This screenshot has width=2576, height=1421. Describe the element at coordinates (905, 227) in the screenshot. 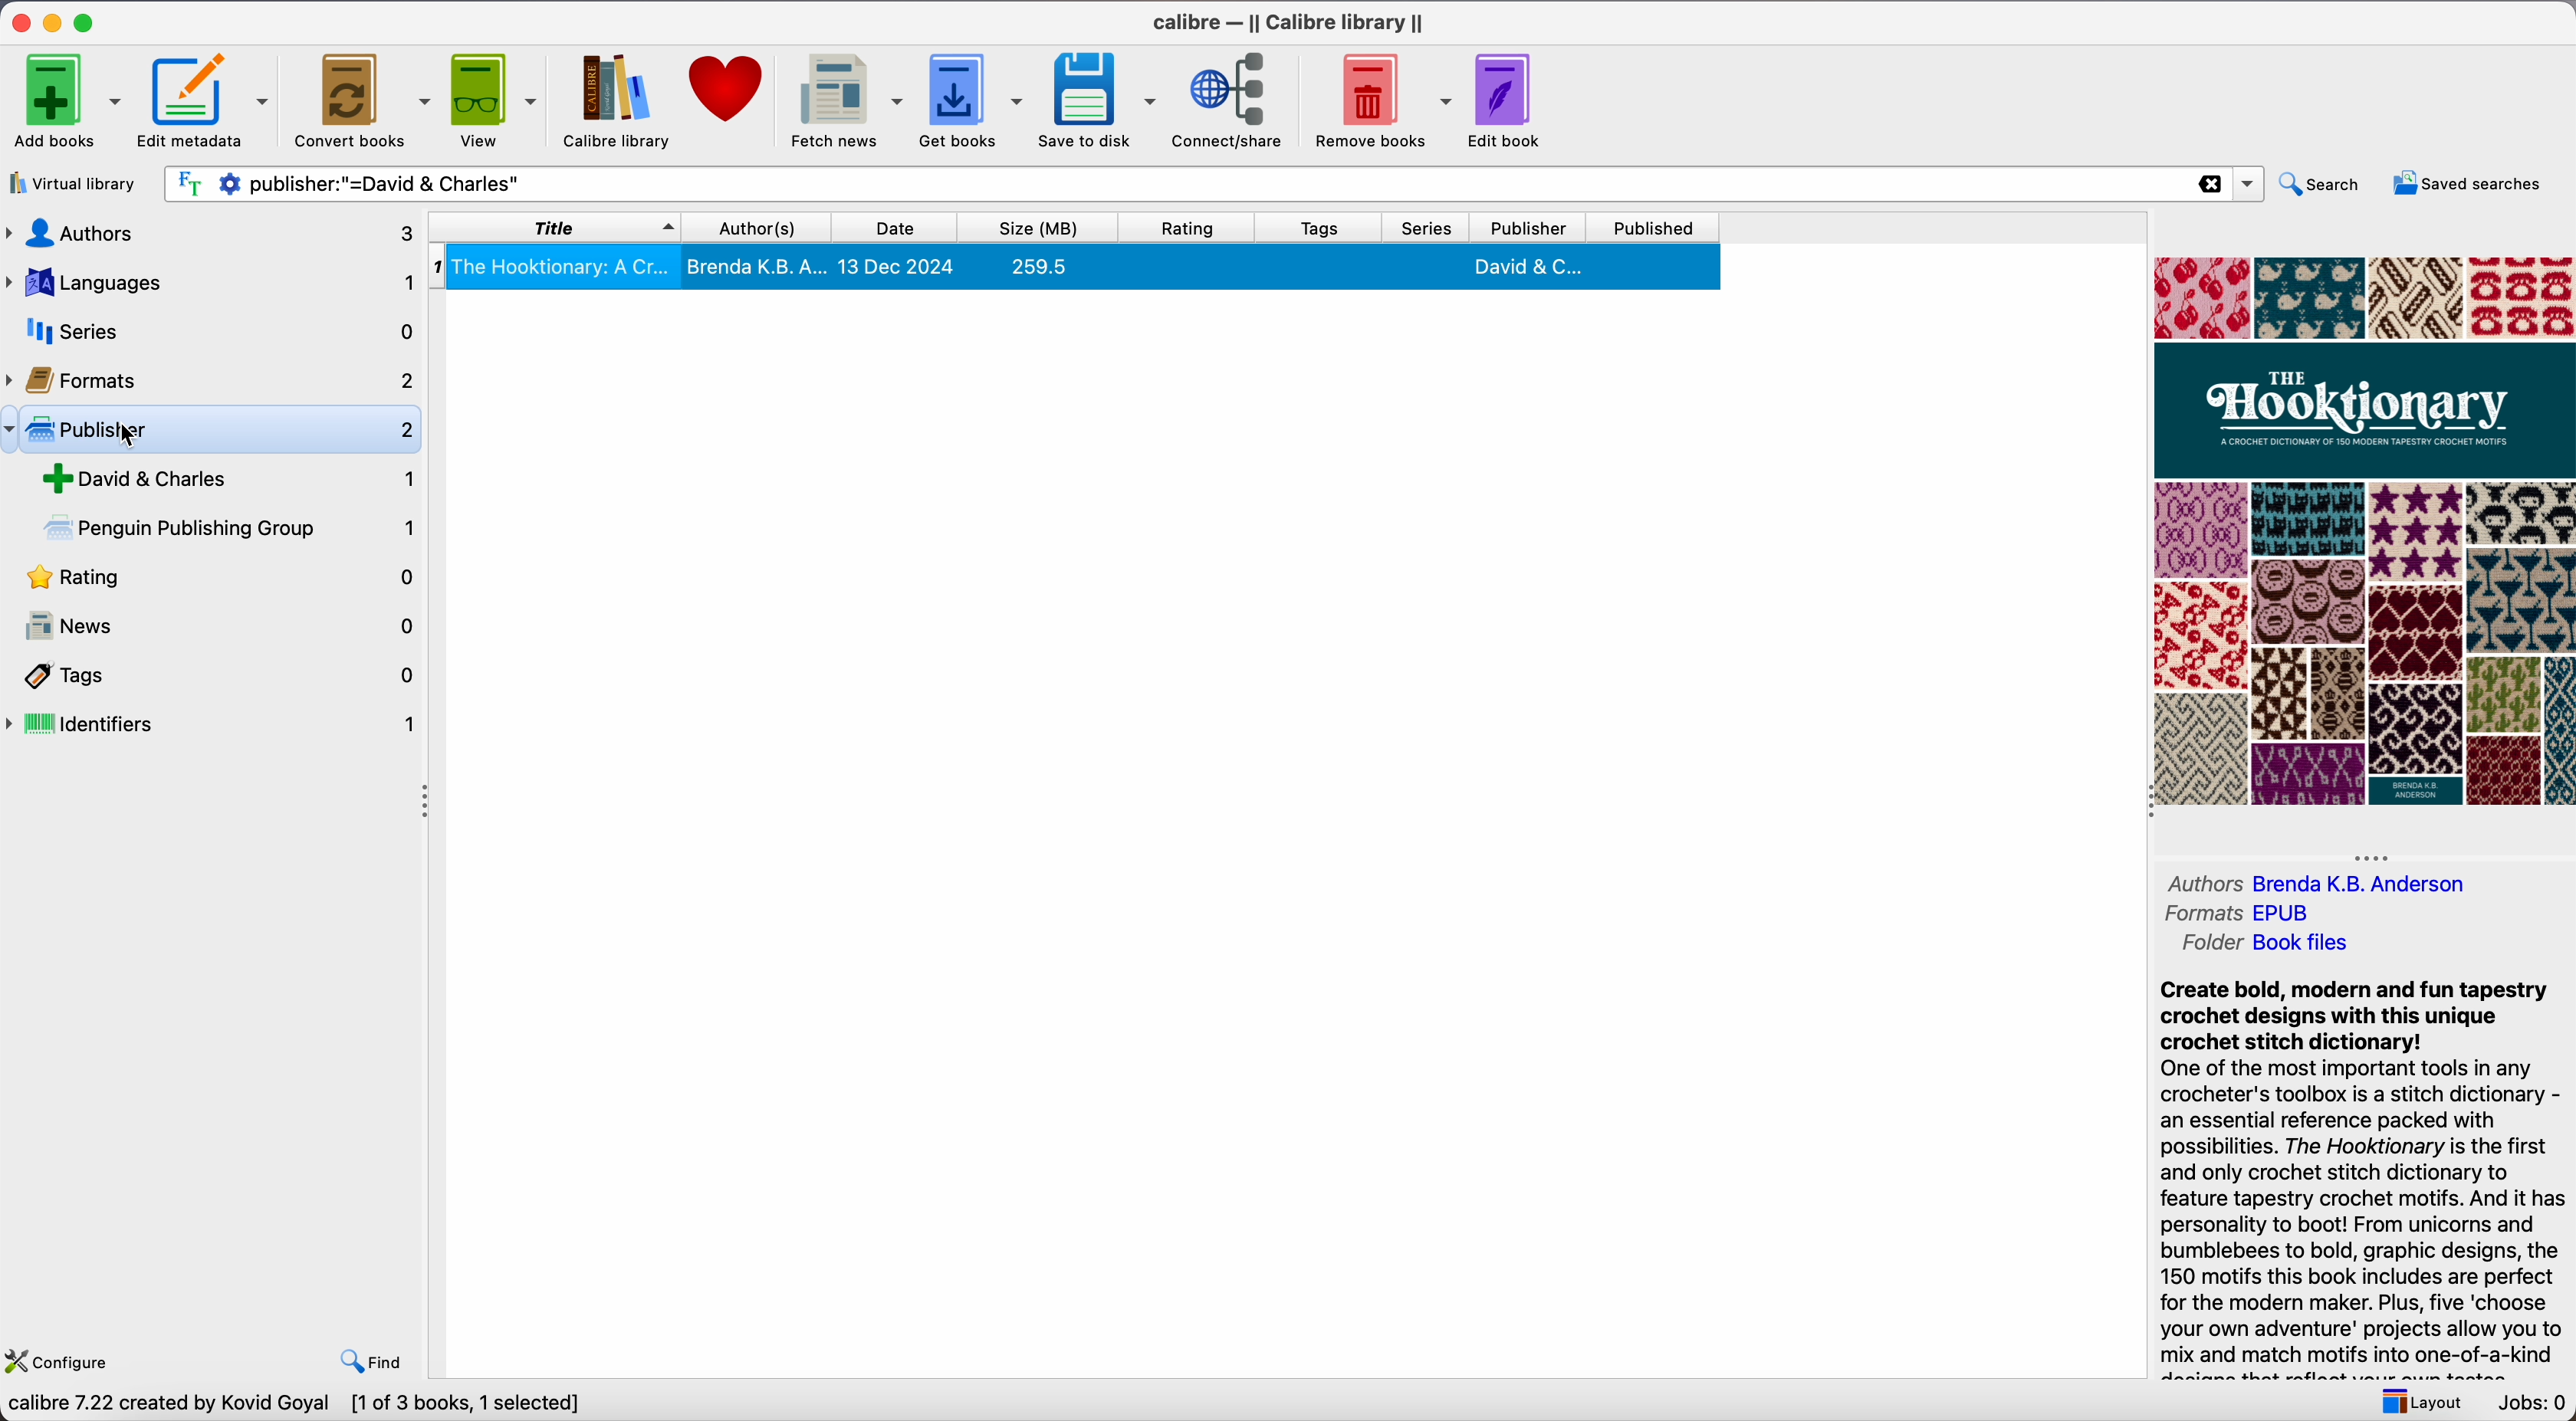

I see `date` at that location.